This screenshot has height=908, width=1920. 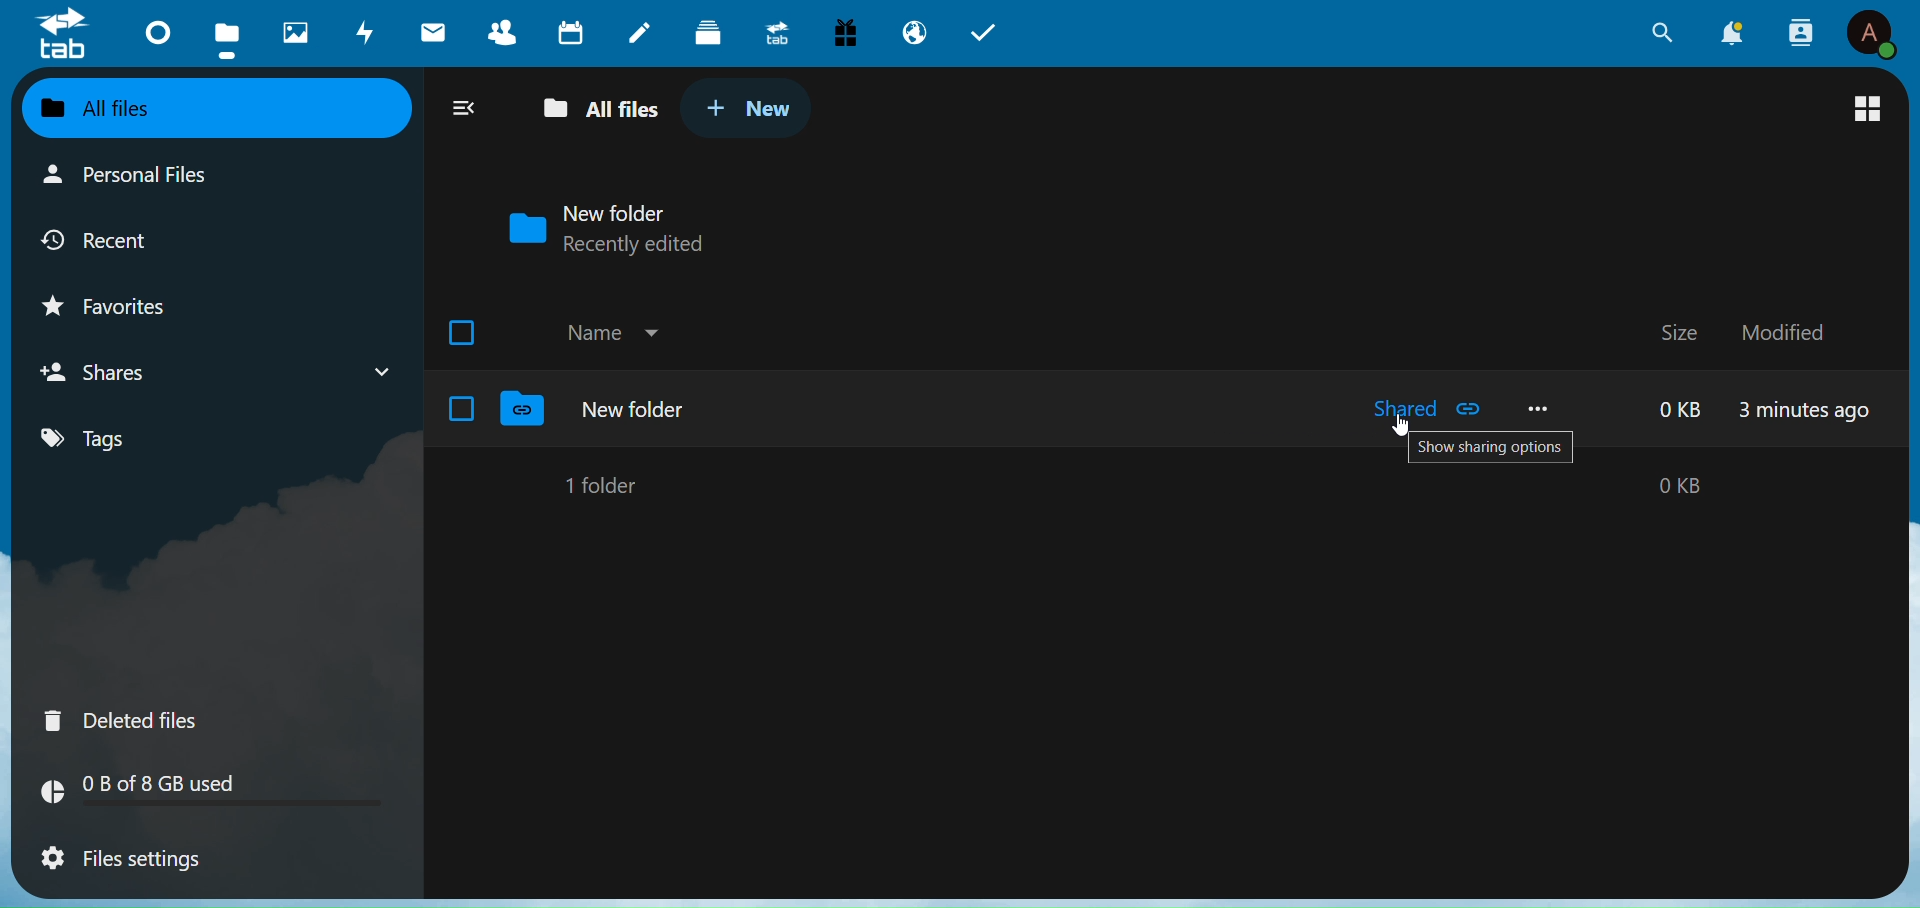 What do you see at coordinates (1472, 409) in the screenshot?
I see `Shared Link` at bounding box center [1472, 409].